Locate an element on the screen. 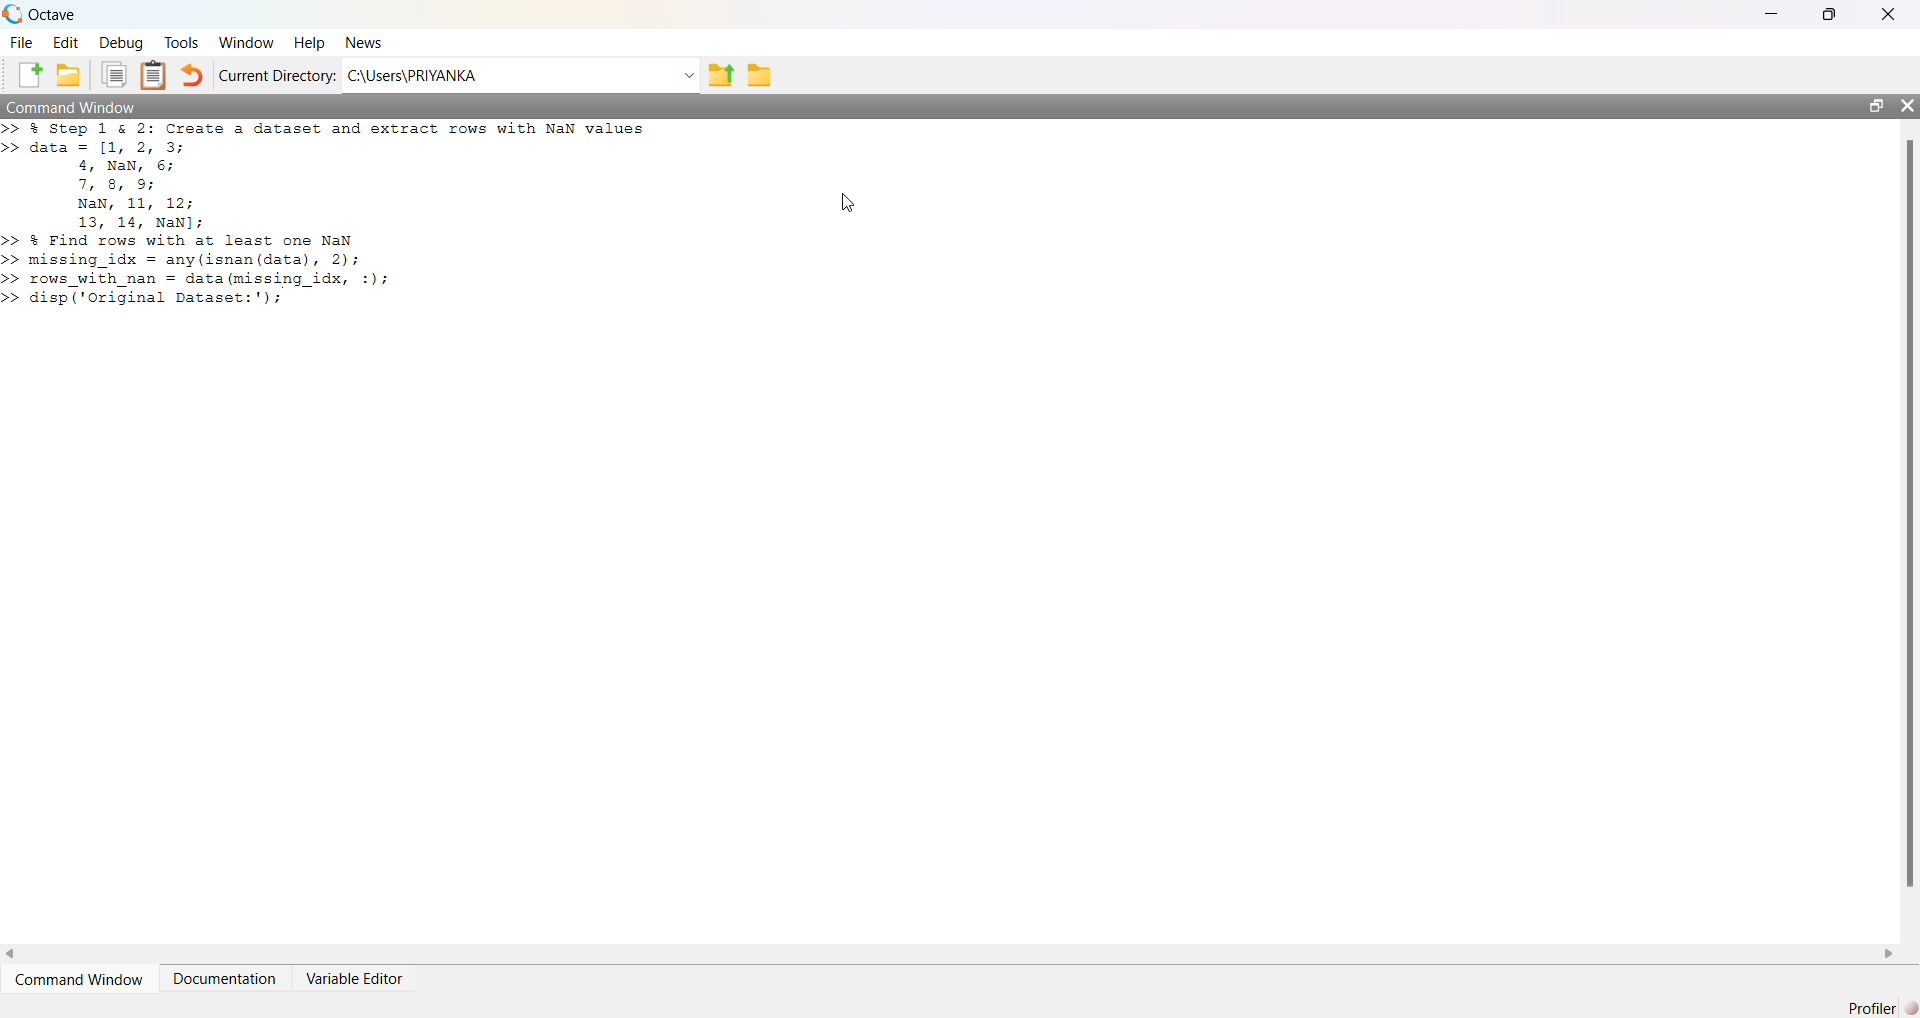  close is located at coordinates (1890, 15).